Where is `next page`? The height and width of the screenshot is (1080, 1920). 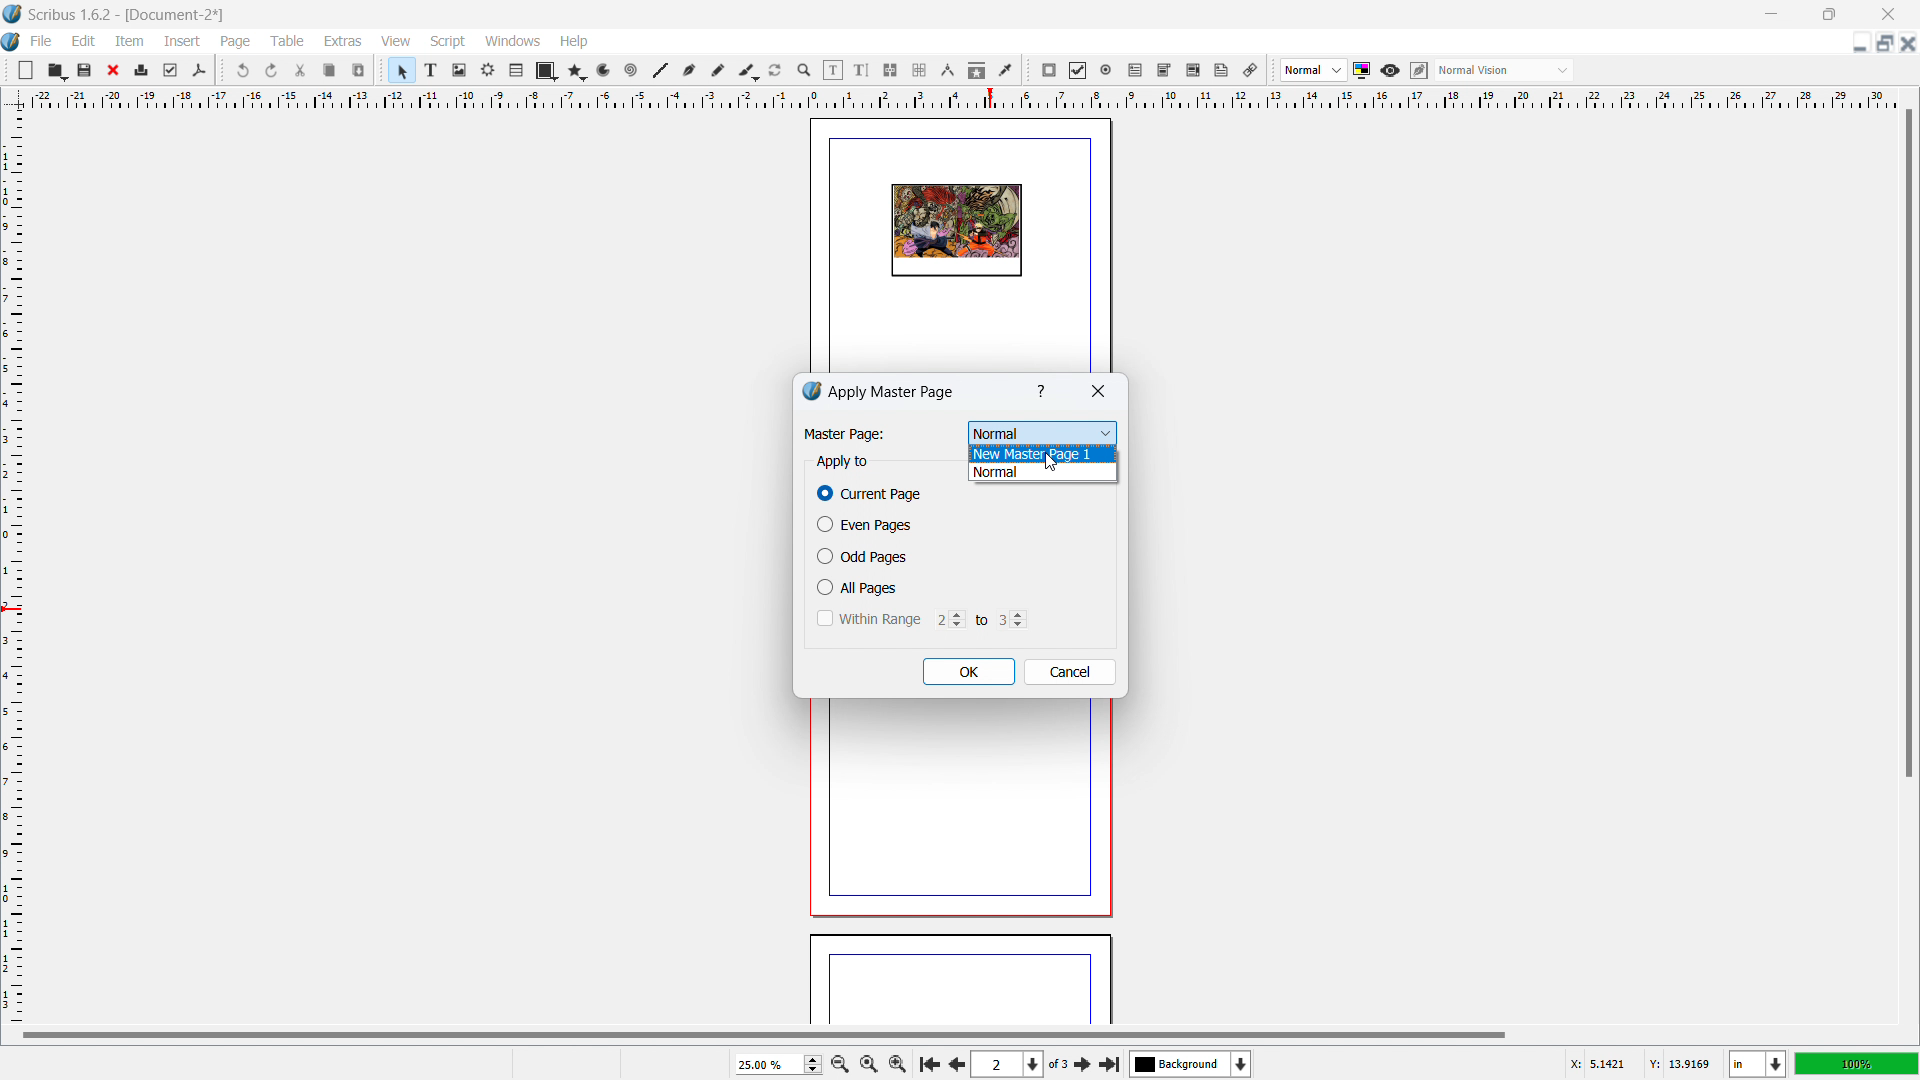 next page is located at coordinates (954, 1062).